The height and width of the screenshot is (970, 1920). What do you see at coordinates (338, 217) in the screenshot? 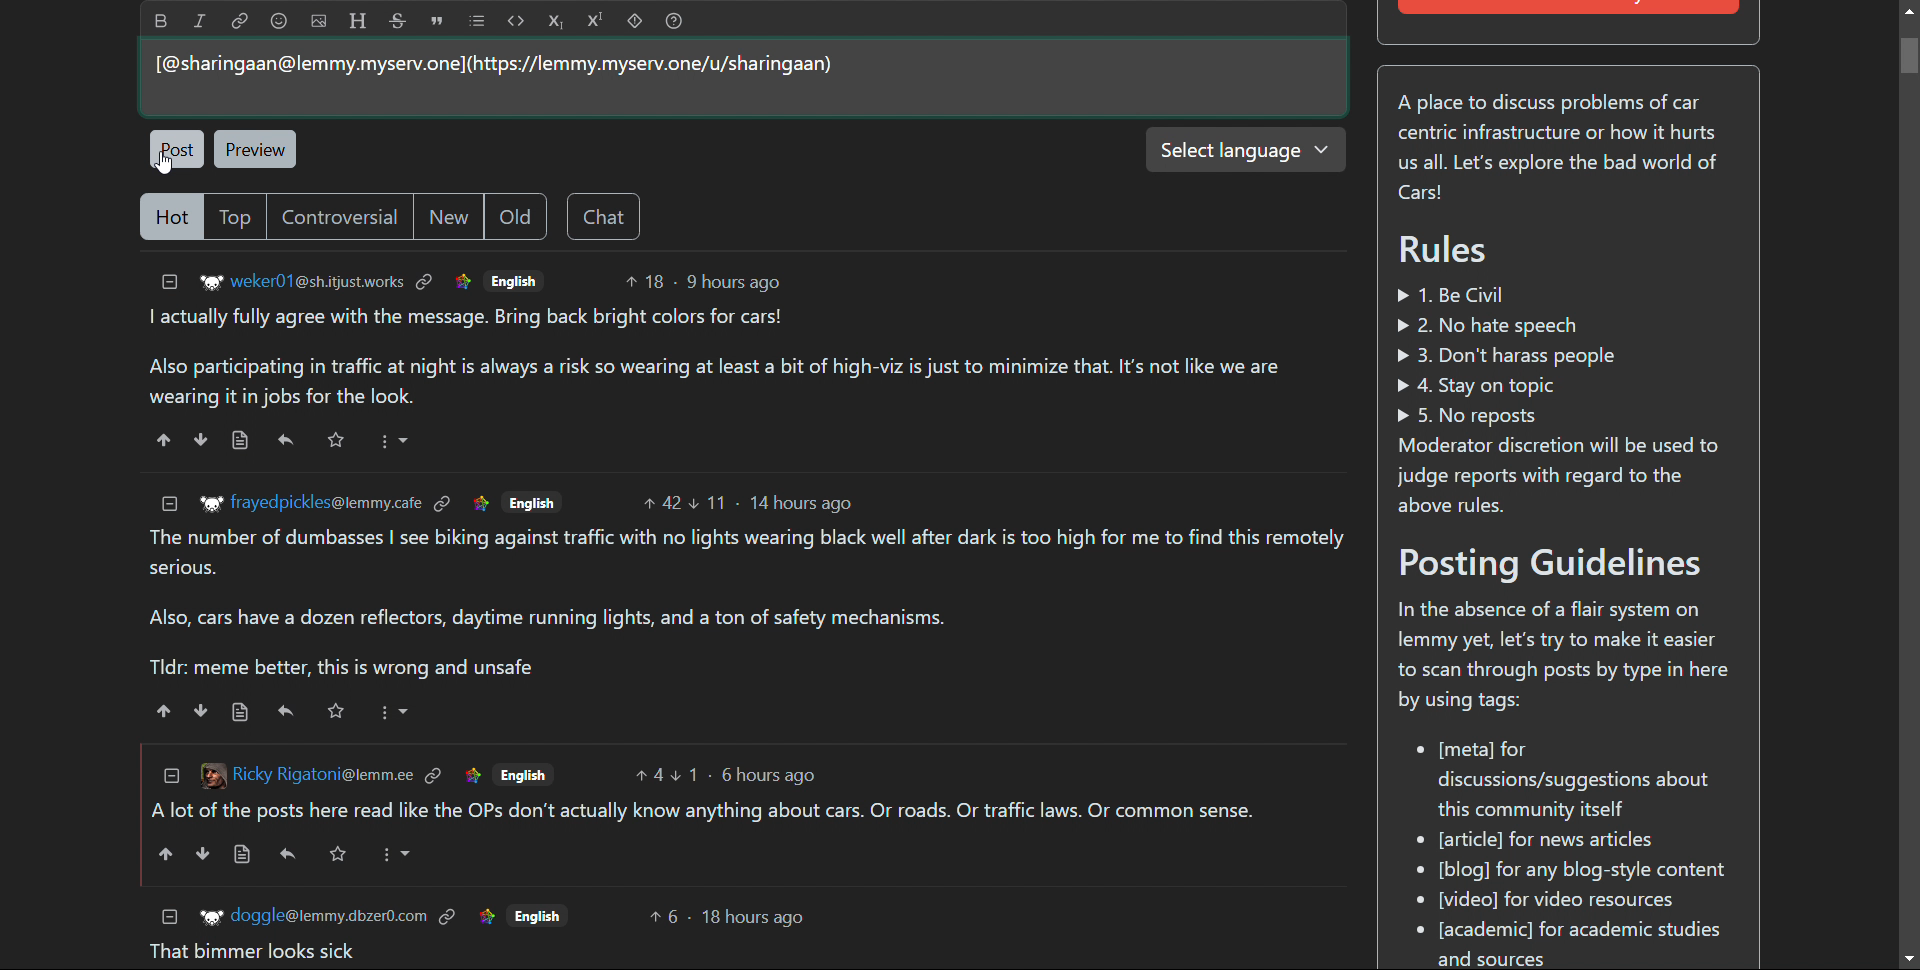
I see `controversial` at bounding box center [338, 217].